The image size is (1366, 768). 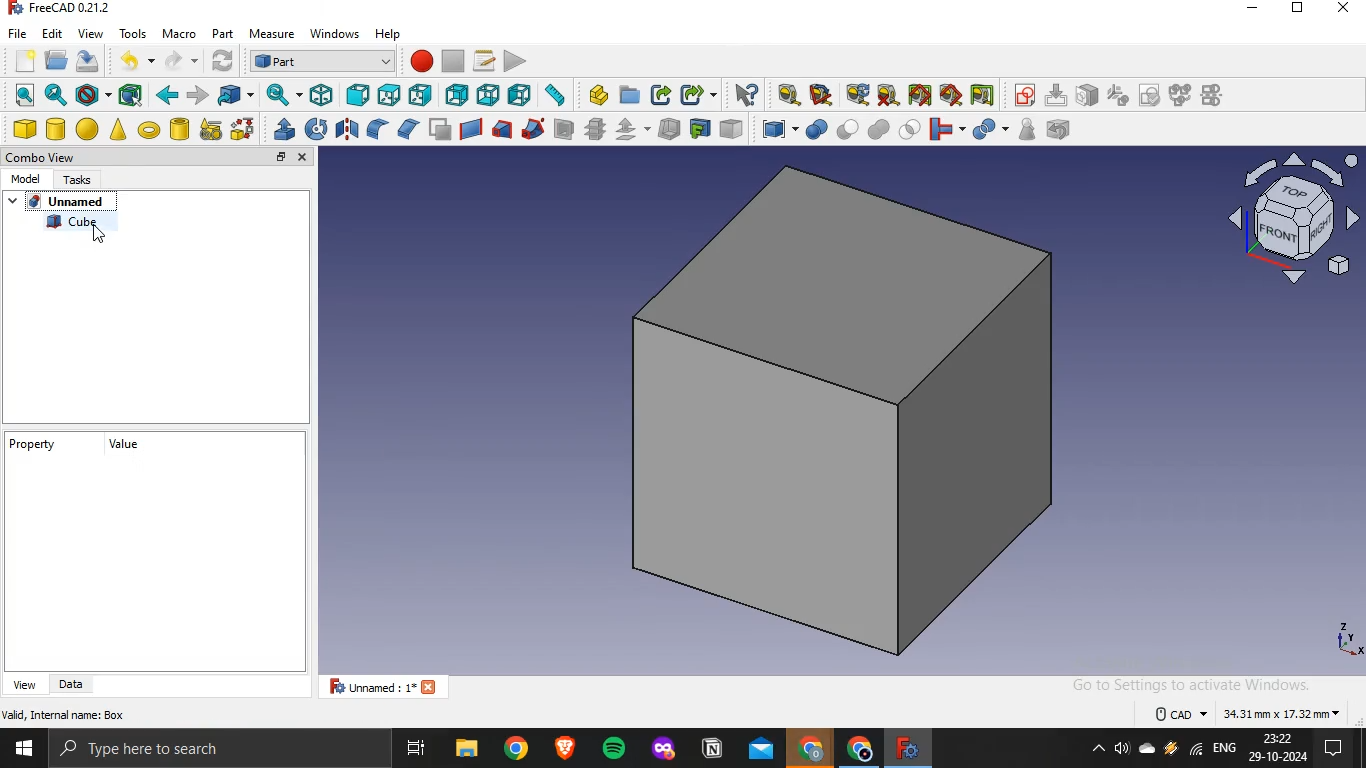 What do you see at coordinates (24, 95) in the screenshot?
I see `fit all` at bounding box center [24, 95].